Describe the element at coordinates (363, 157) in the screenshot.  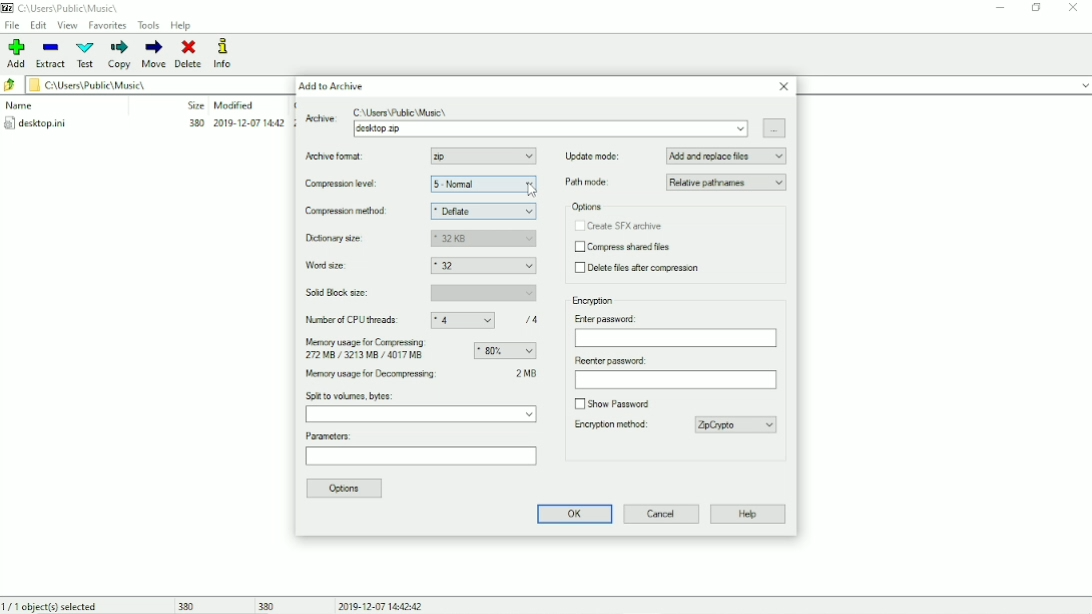
I see `Archive format` at that location.